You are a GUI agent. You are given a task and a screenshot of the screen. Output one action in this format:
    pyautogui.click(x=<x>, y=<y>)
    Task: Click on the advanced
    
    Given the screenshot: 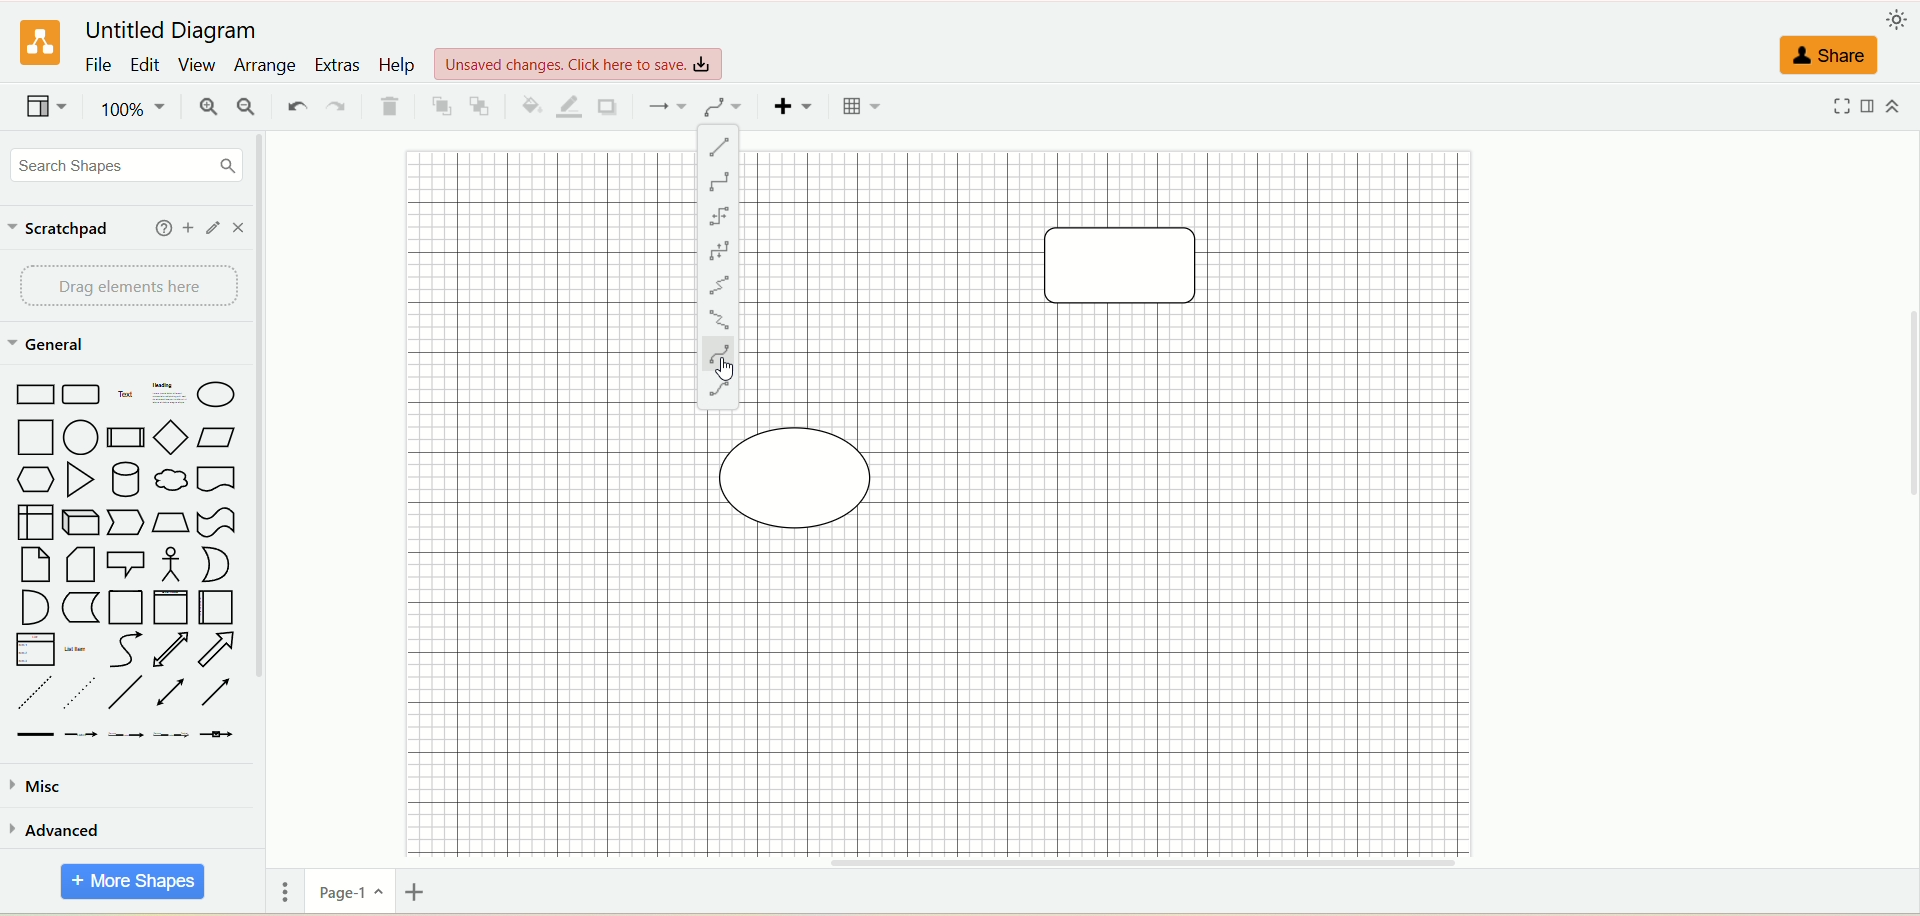 What is the action you would take?
    pyautogui.click(x=58, y=829)
    